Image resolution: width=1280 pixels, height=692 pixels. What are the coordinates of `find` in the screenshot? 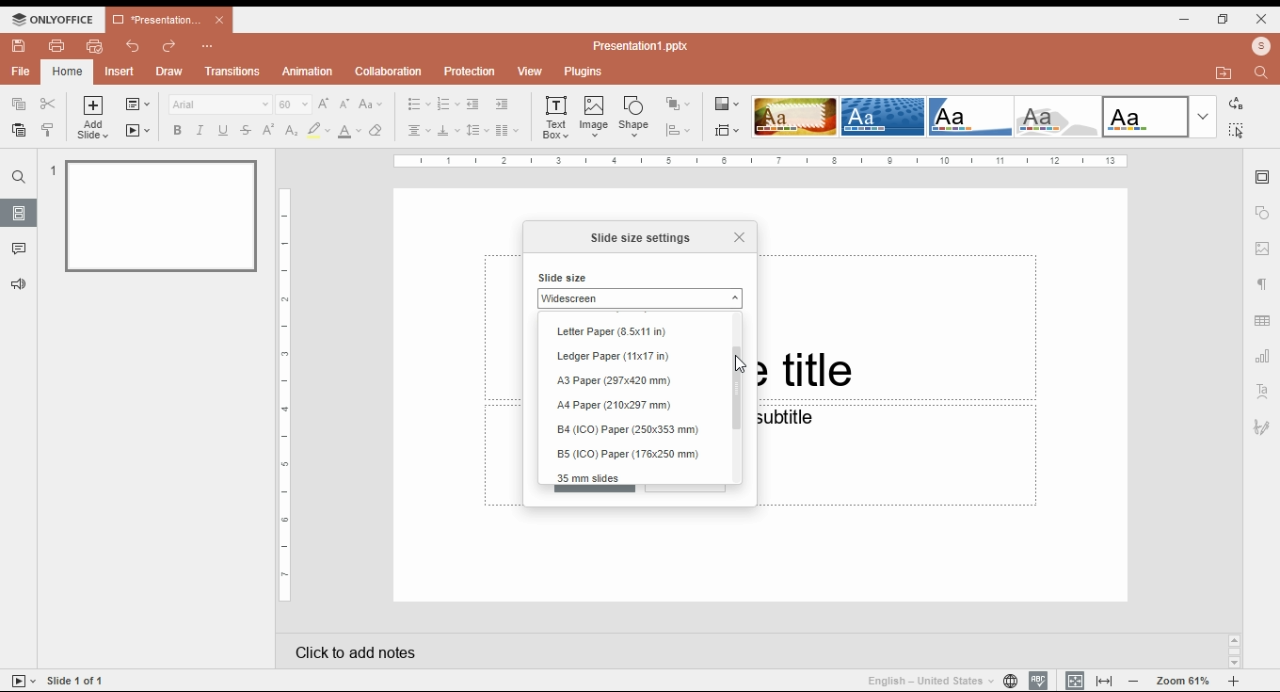 It's located at (1235, 130).